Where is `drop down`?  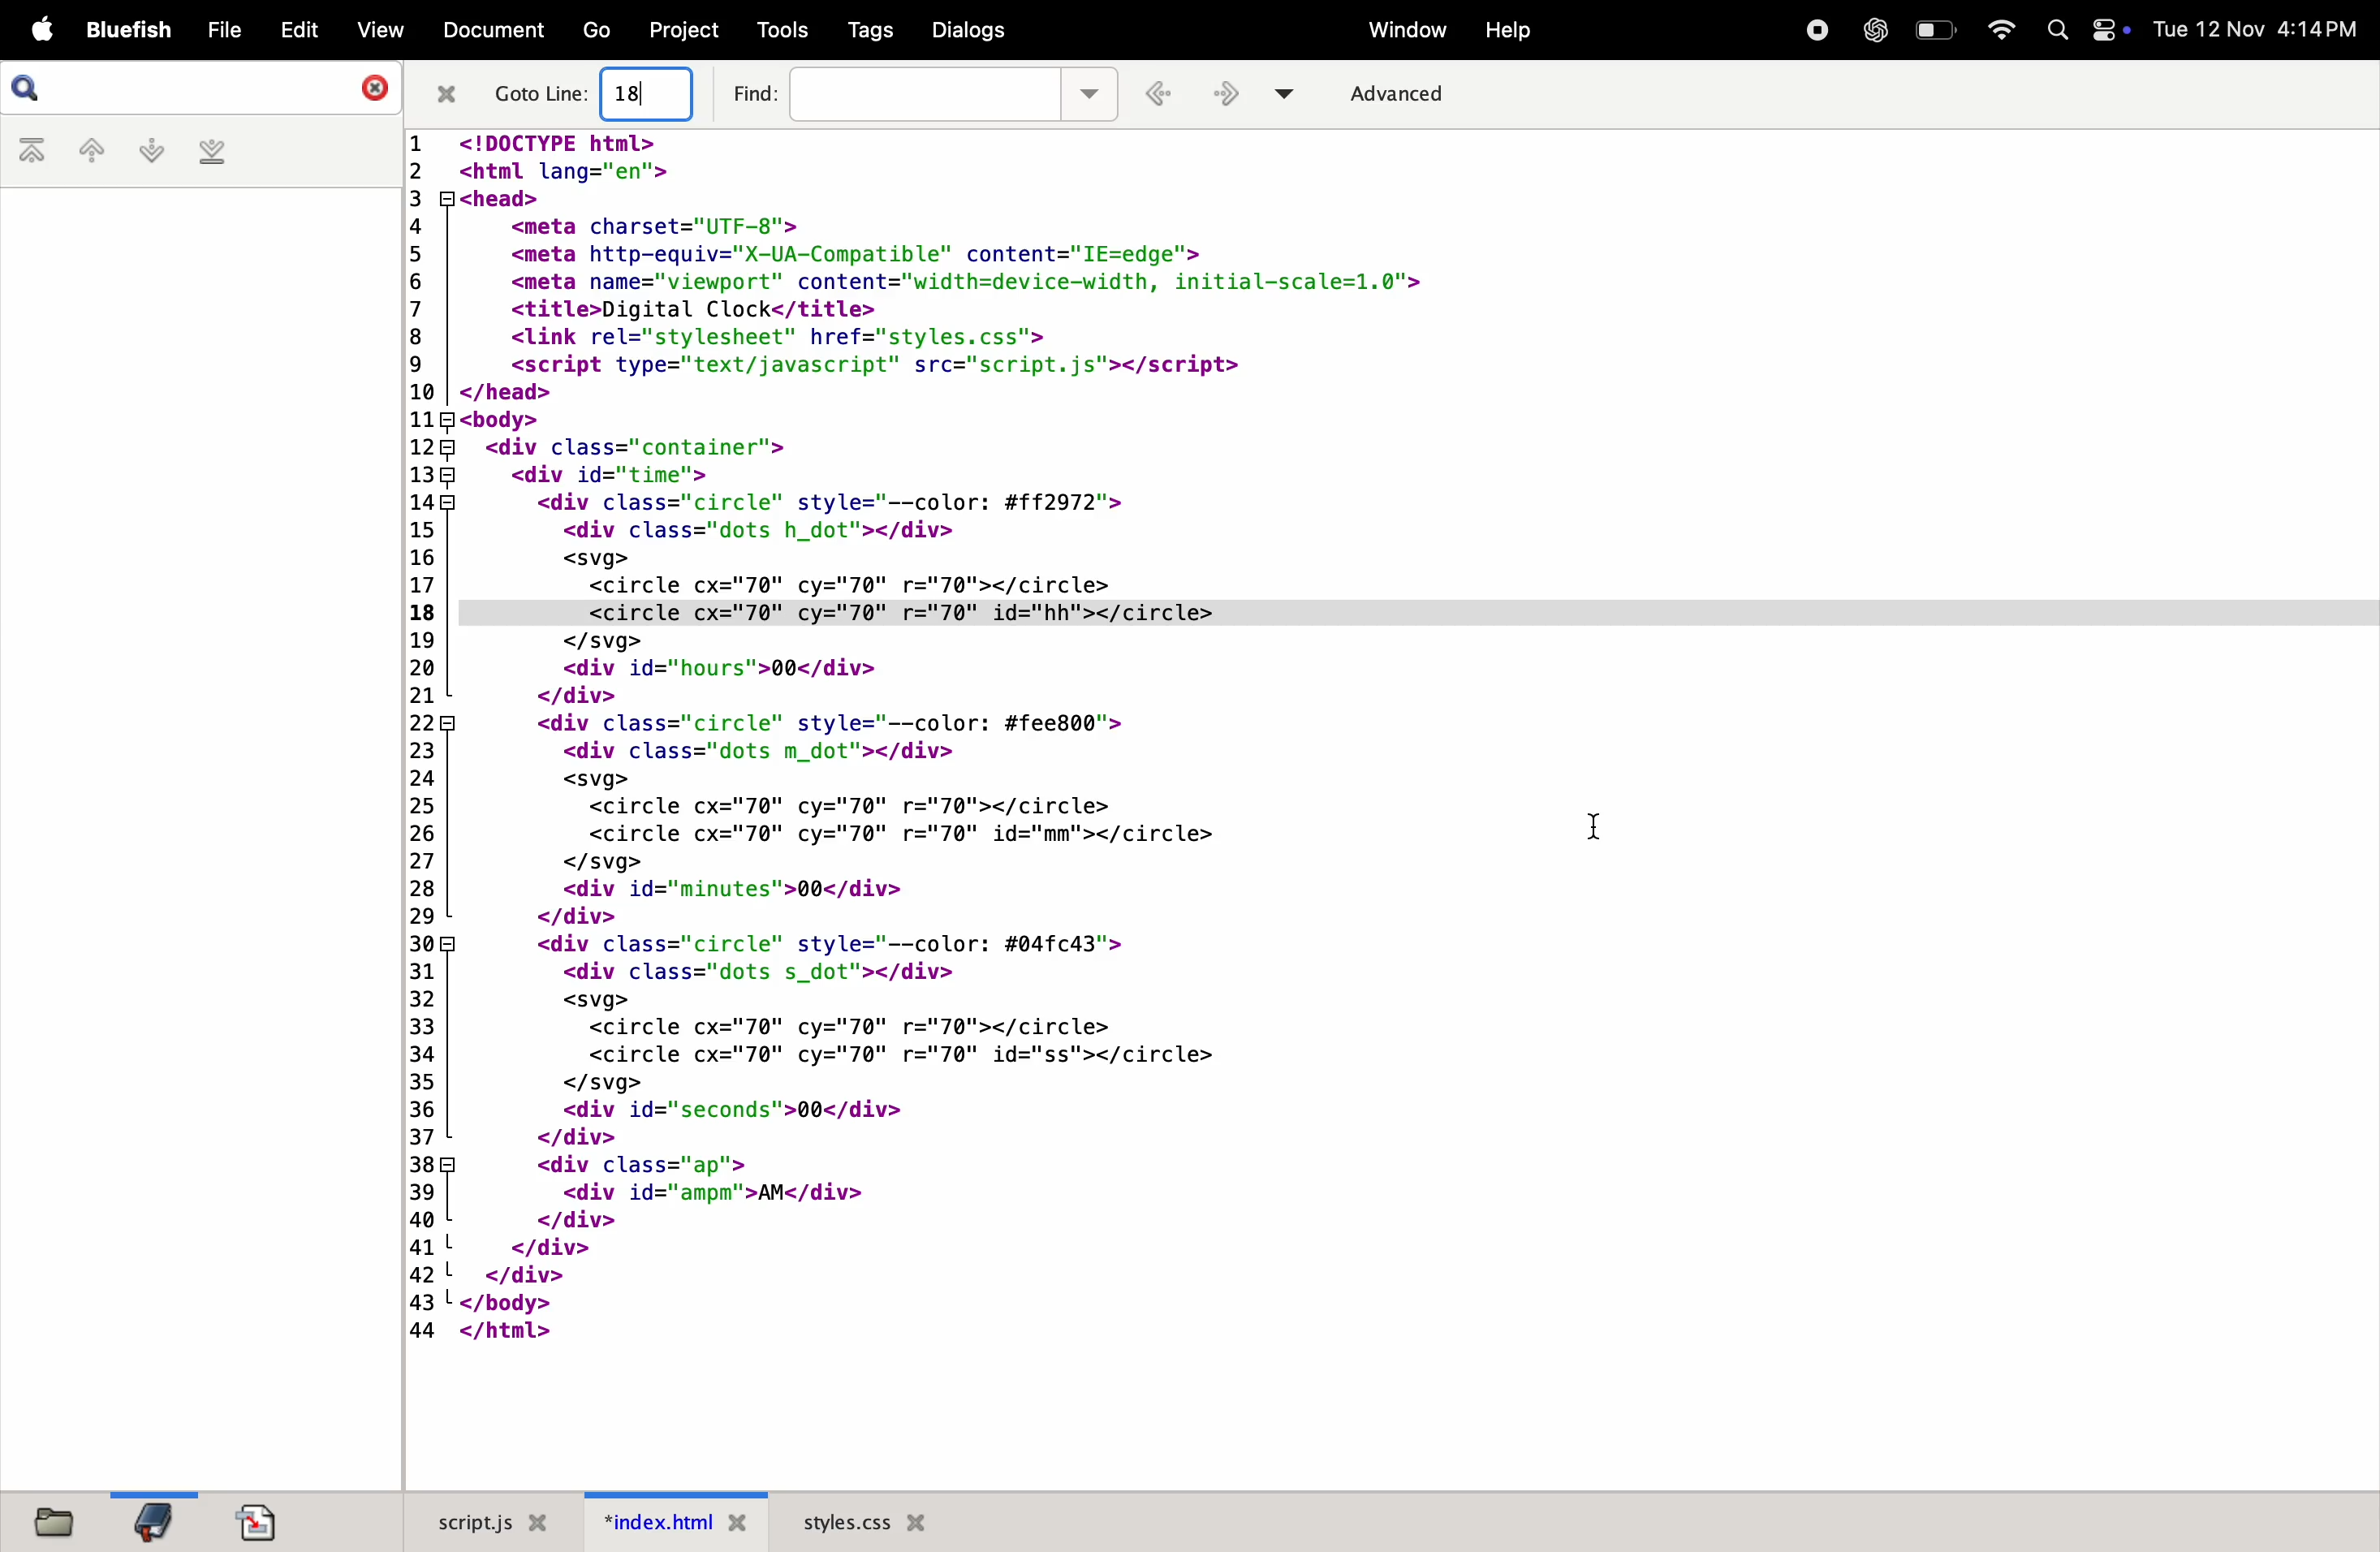 drop down is located at coordinates (1292, 92).